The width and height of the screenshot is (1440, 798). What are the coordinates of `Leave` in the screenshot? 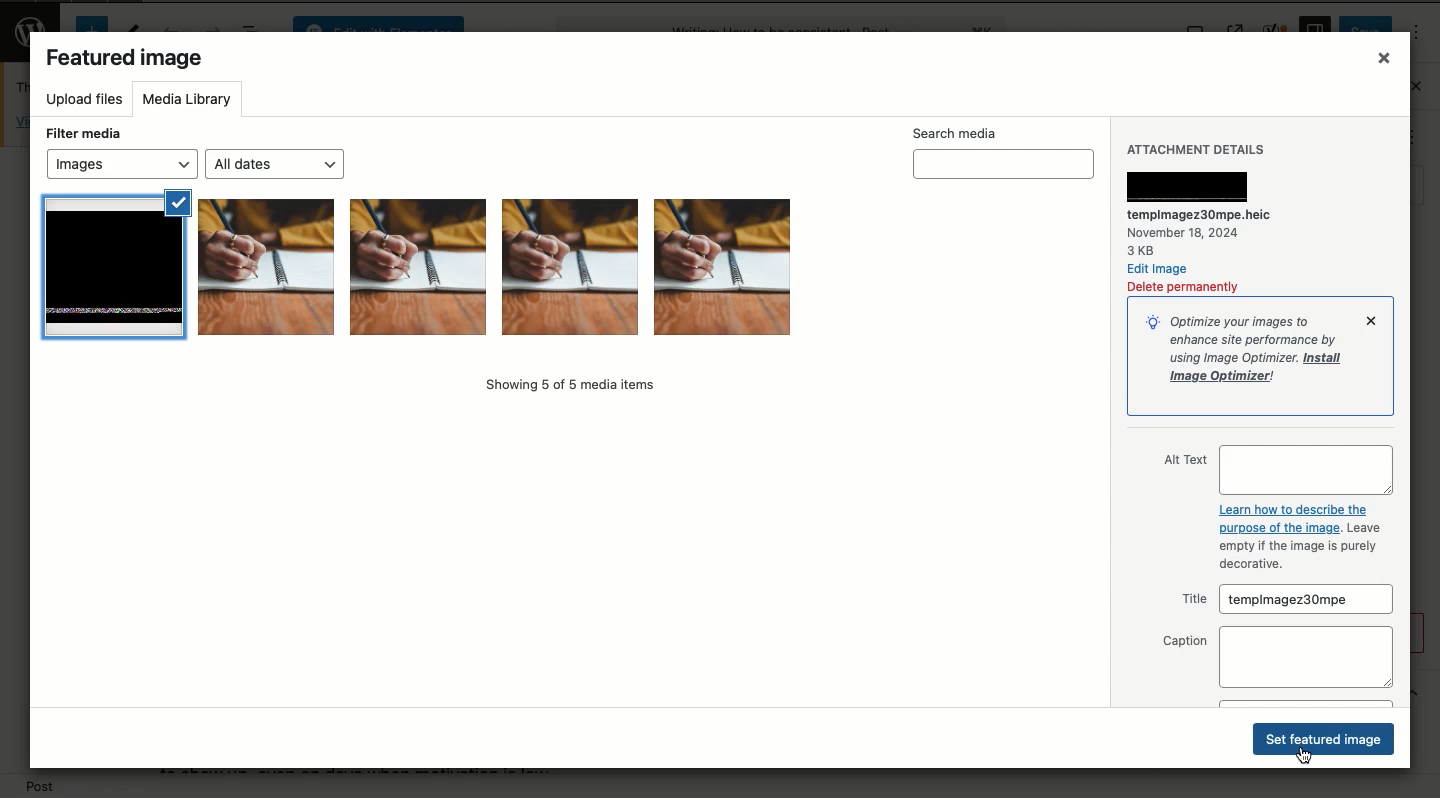 It's located at (1364, 528).